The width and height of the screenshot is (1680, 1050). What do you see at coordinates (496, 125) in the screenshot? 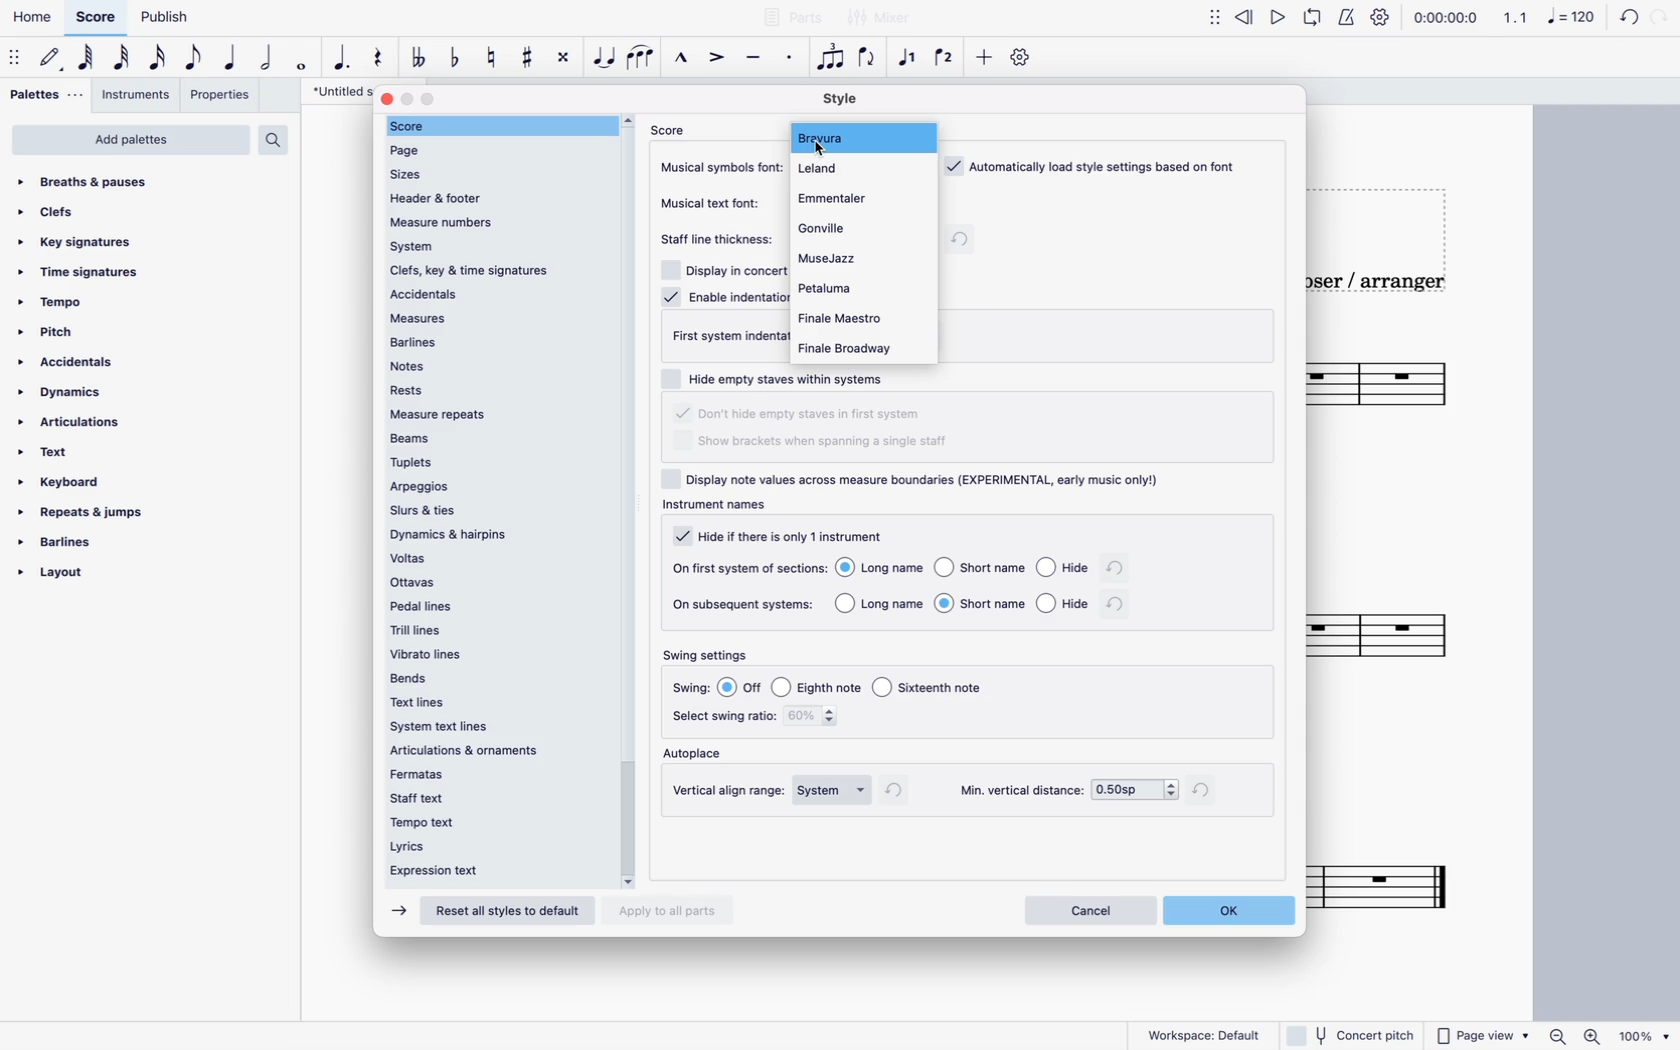
I see `score` at bounding box center [496, 125].